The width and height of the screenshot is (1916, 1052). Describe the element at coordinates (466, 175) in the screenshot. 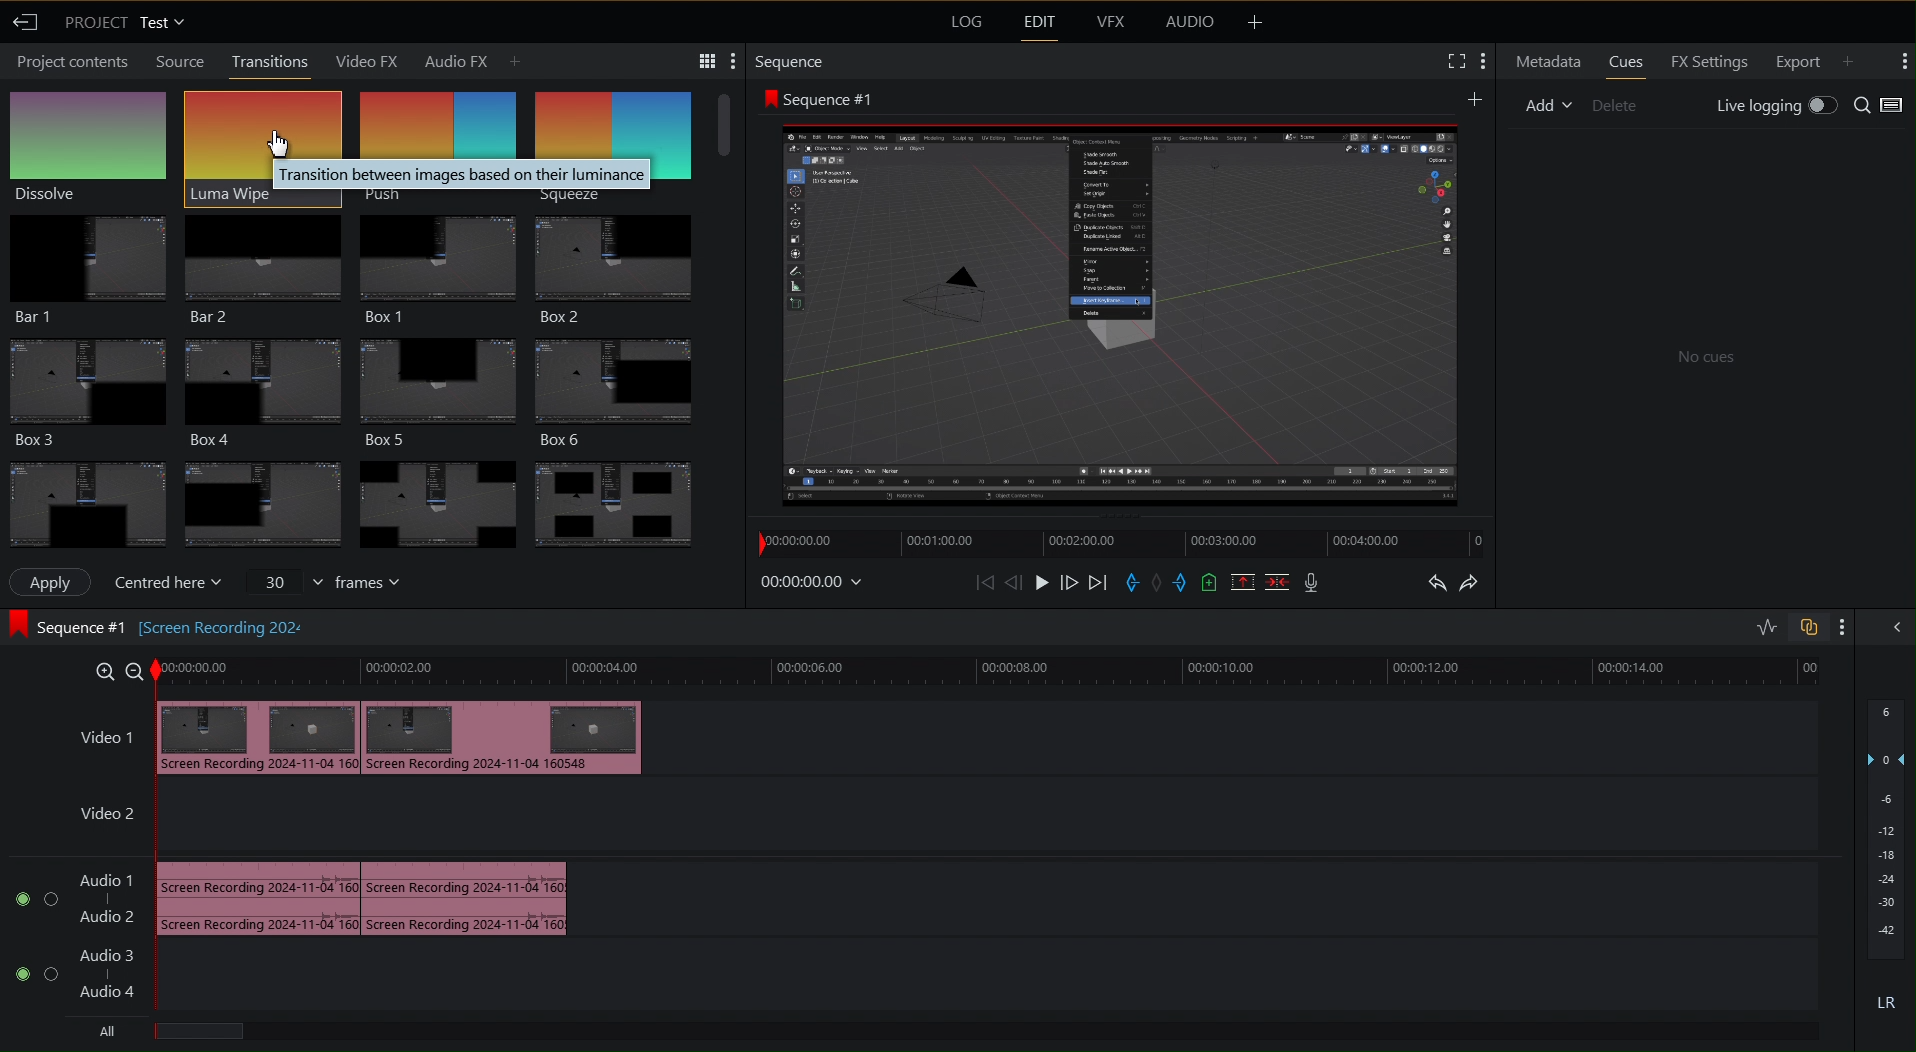

I see `Transition between images based on their luminance` at that location.